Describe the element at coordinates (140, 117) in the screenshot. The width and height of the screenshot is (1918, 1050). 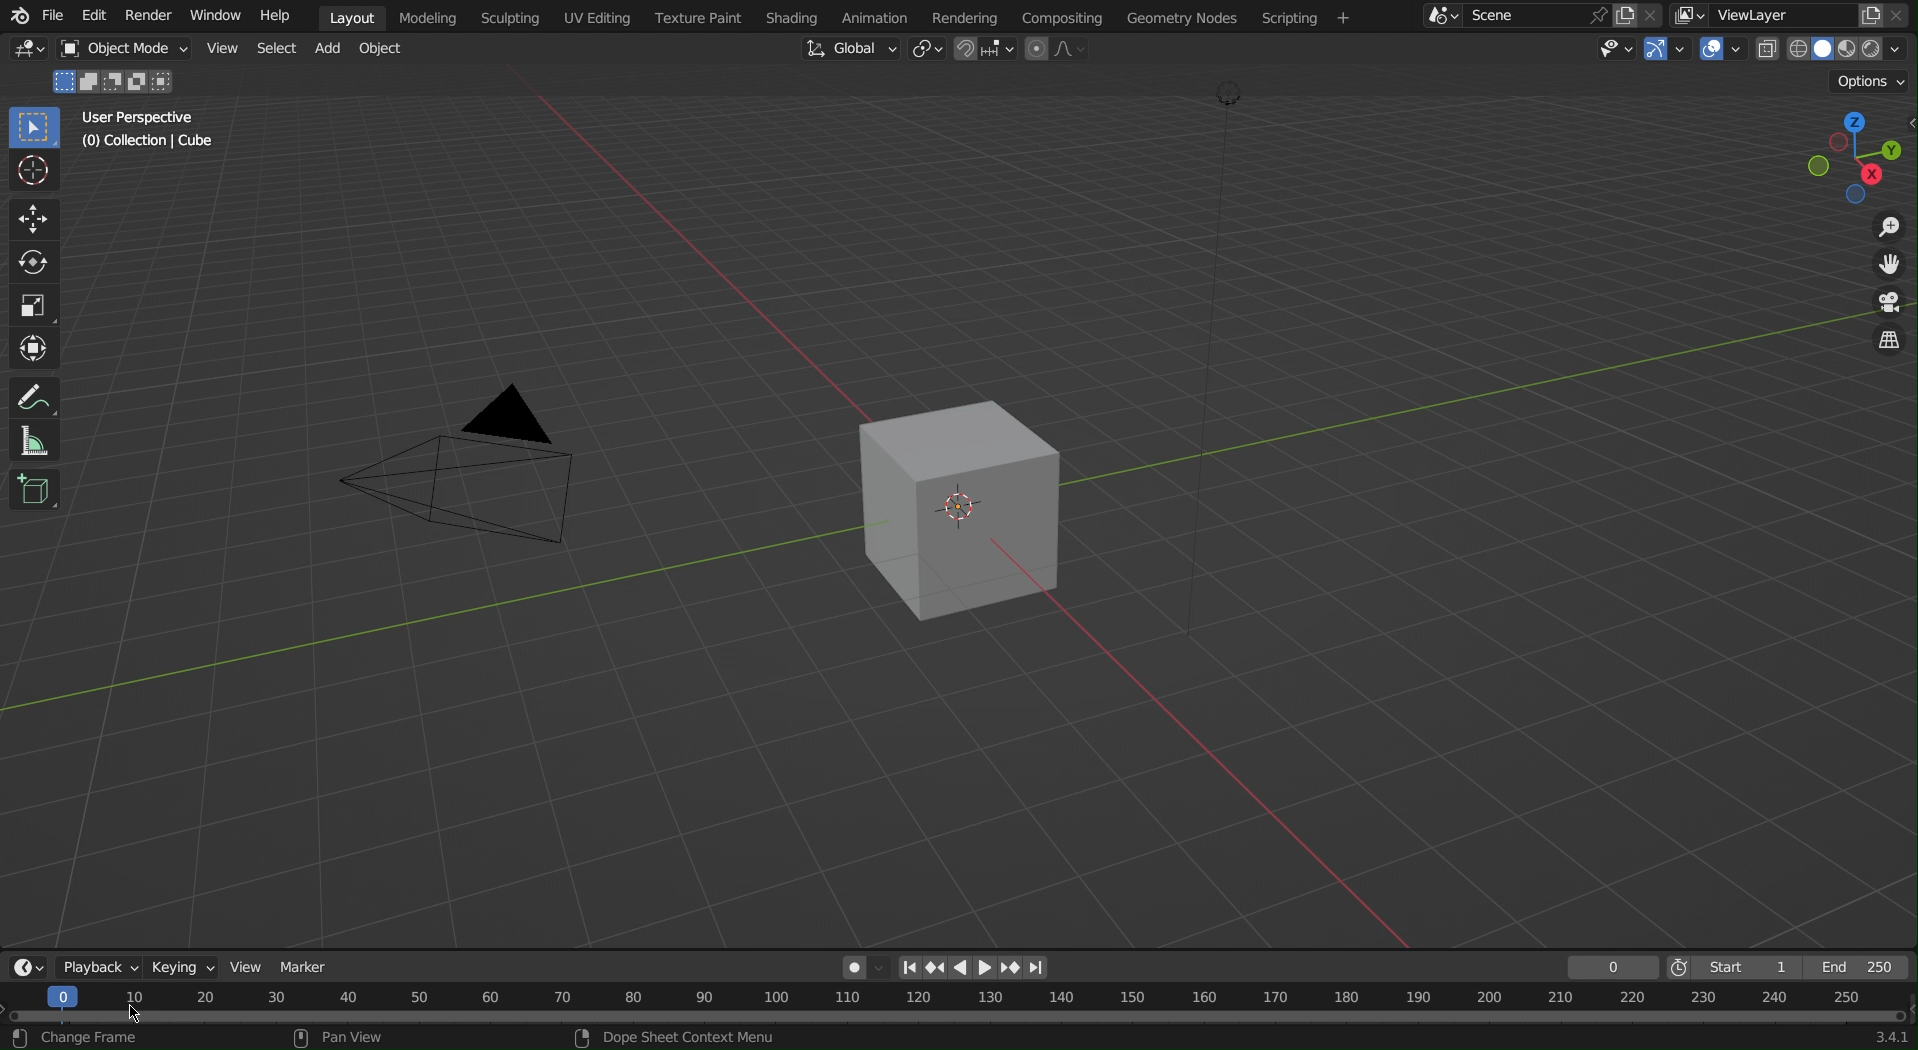
I see `User Perspective` at that location.